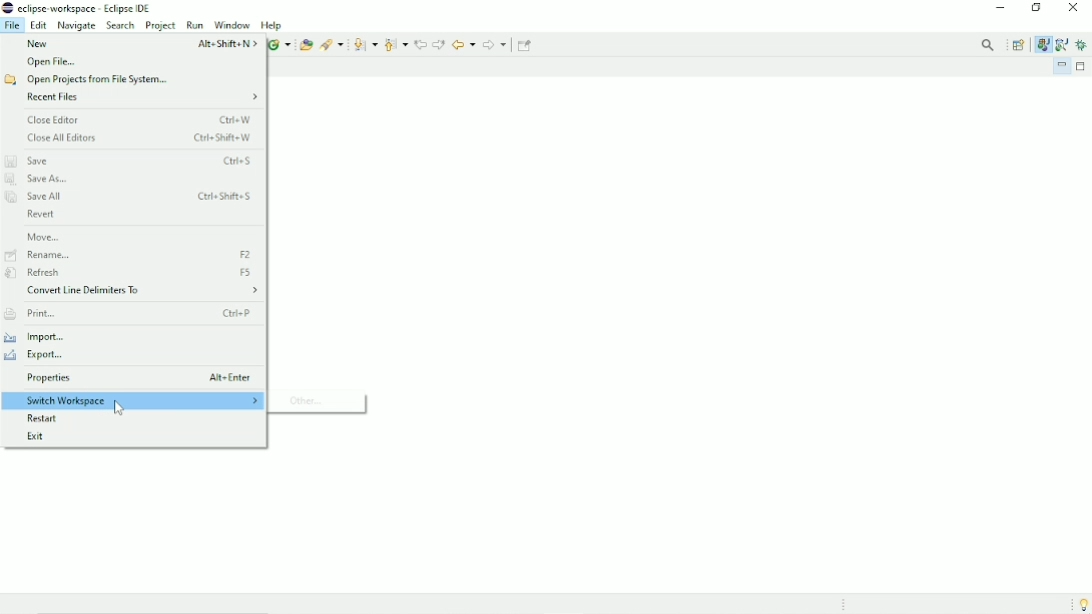 This screenshot has height=614, width=1092. I want to click on Save all, so click(131, 198).